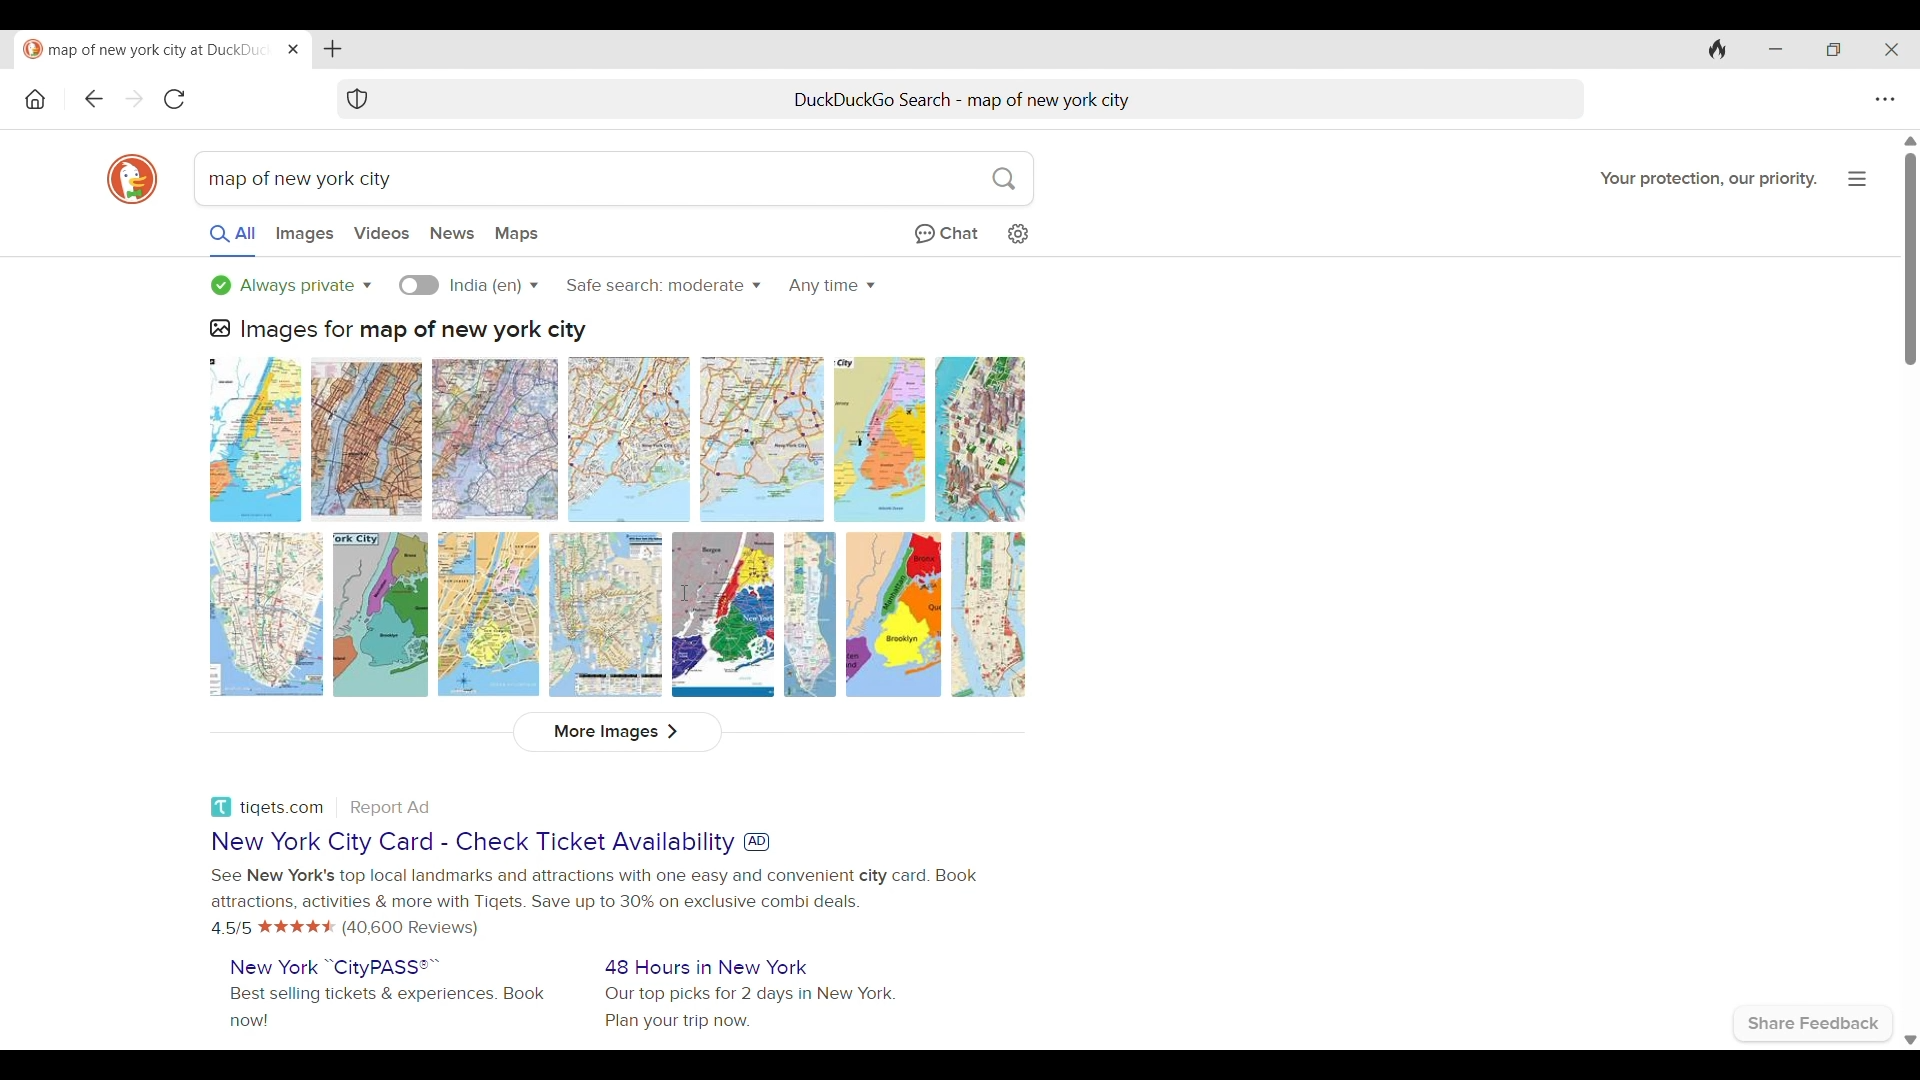  Describe the element at coordinates (332, 49) in the screenshot. I see `Add new tab` at that location.